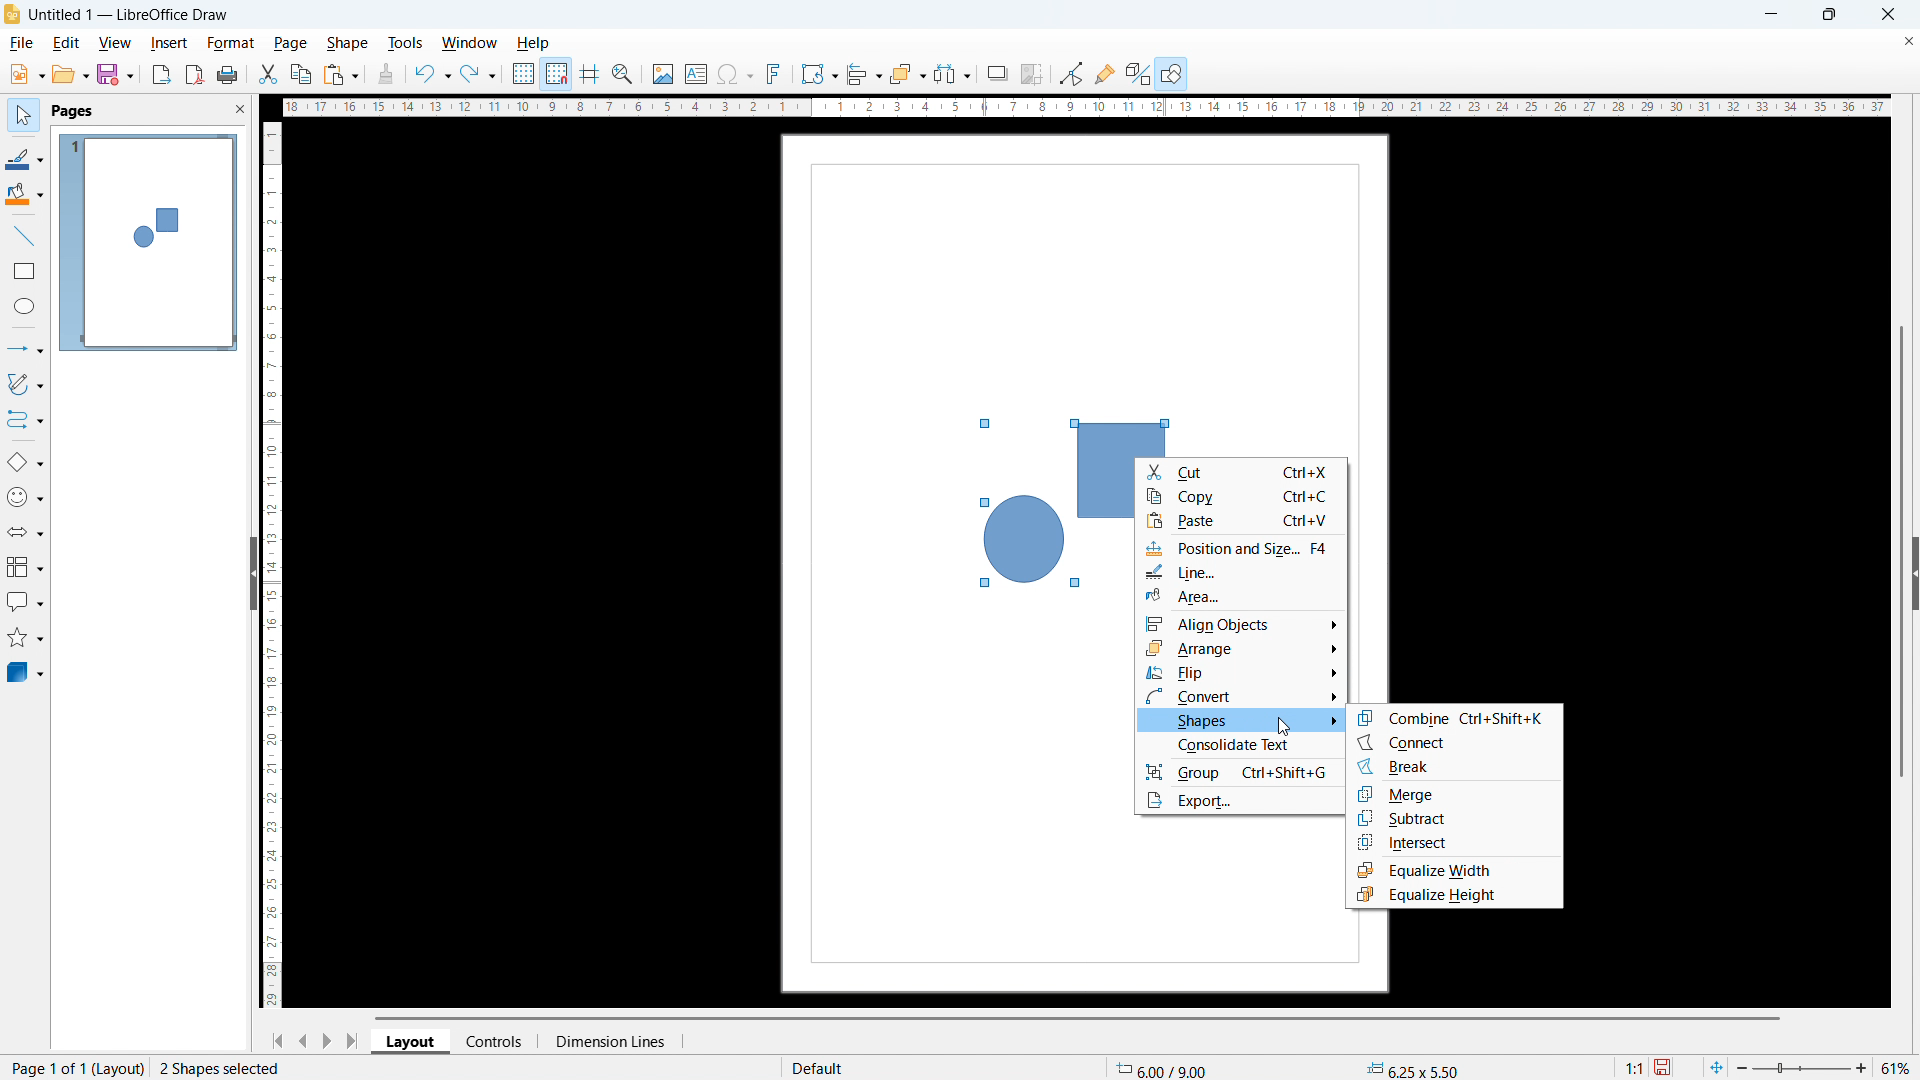  Describe the element at coordinates (1106, 73) in the screenshot. I see `show gluepoint function` at that location.